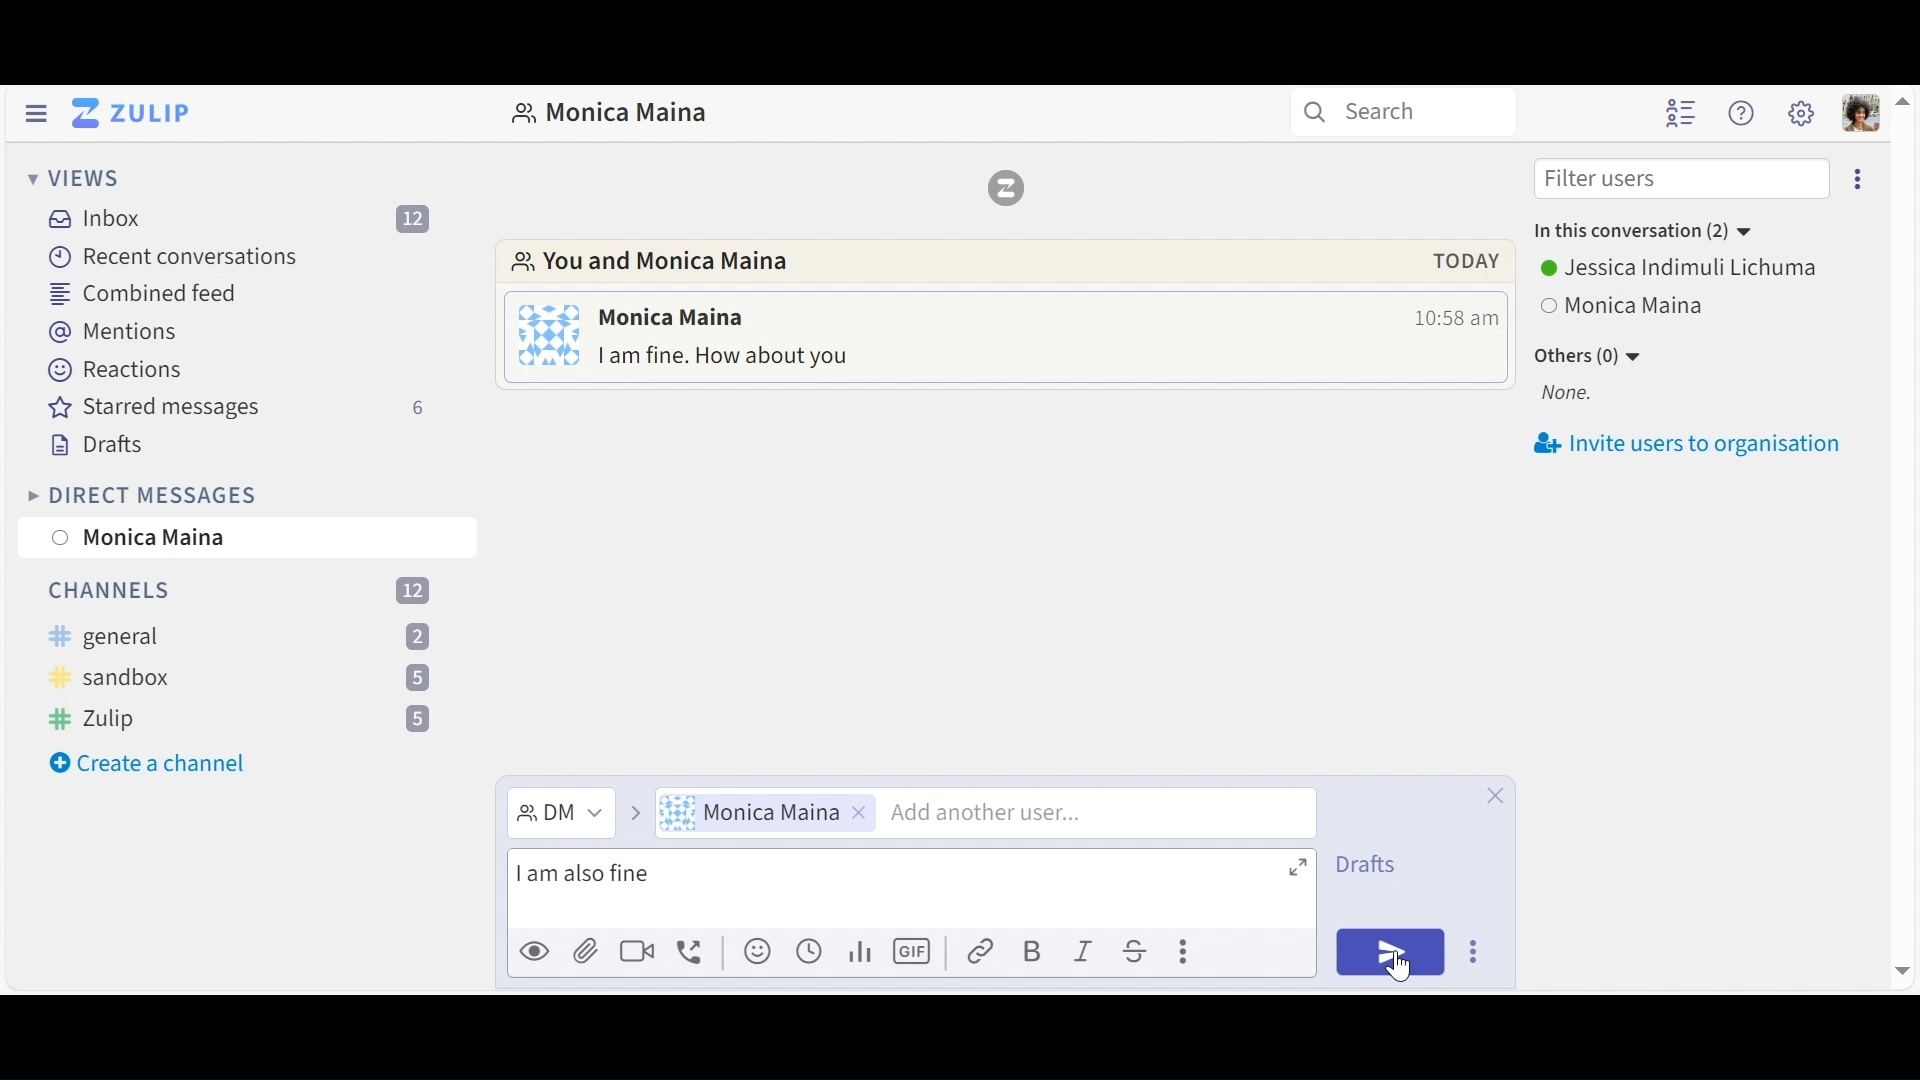 This screenshot has height=1080, width=1920. What do you see at coordinates (1801, 113) in the screenshot?
I see `Main user` at bounding box center [1801, 113].